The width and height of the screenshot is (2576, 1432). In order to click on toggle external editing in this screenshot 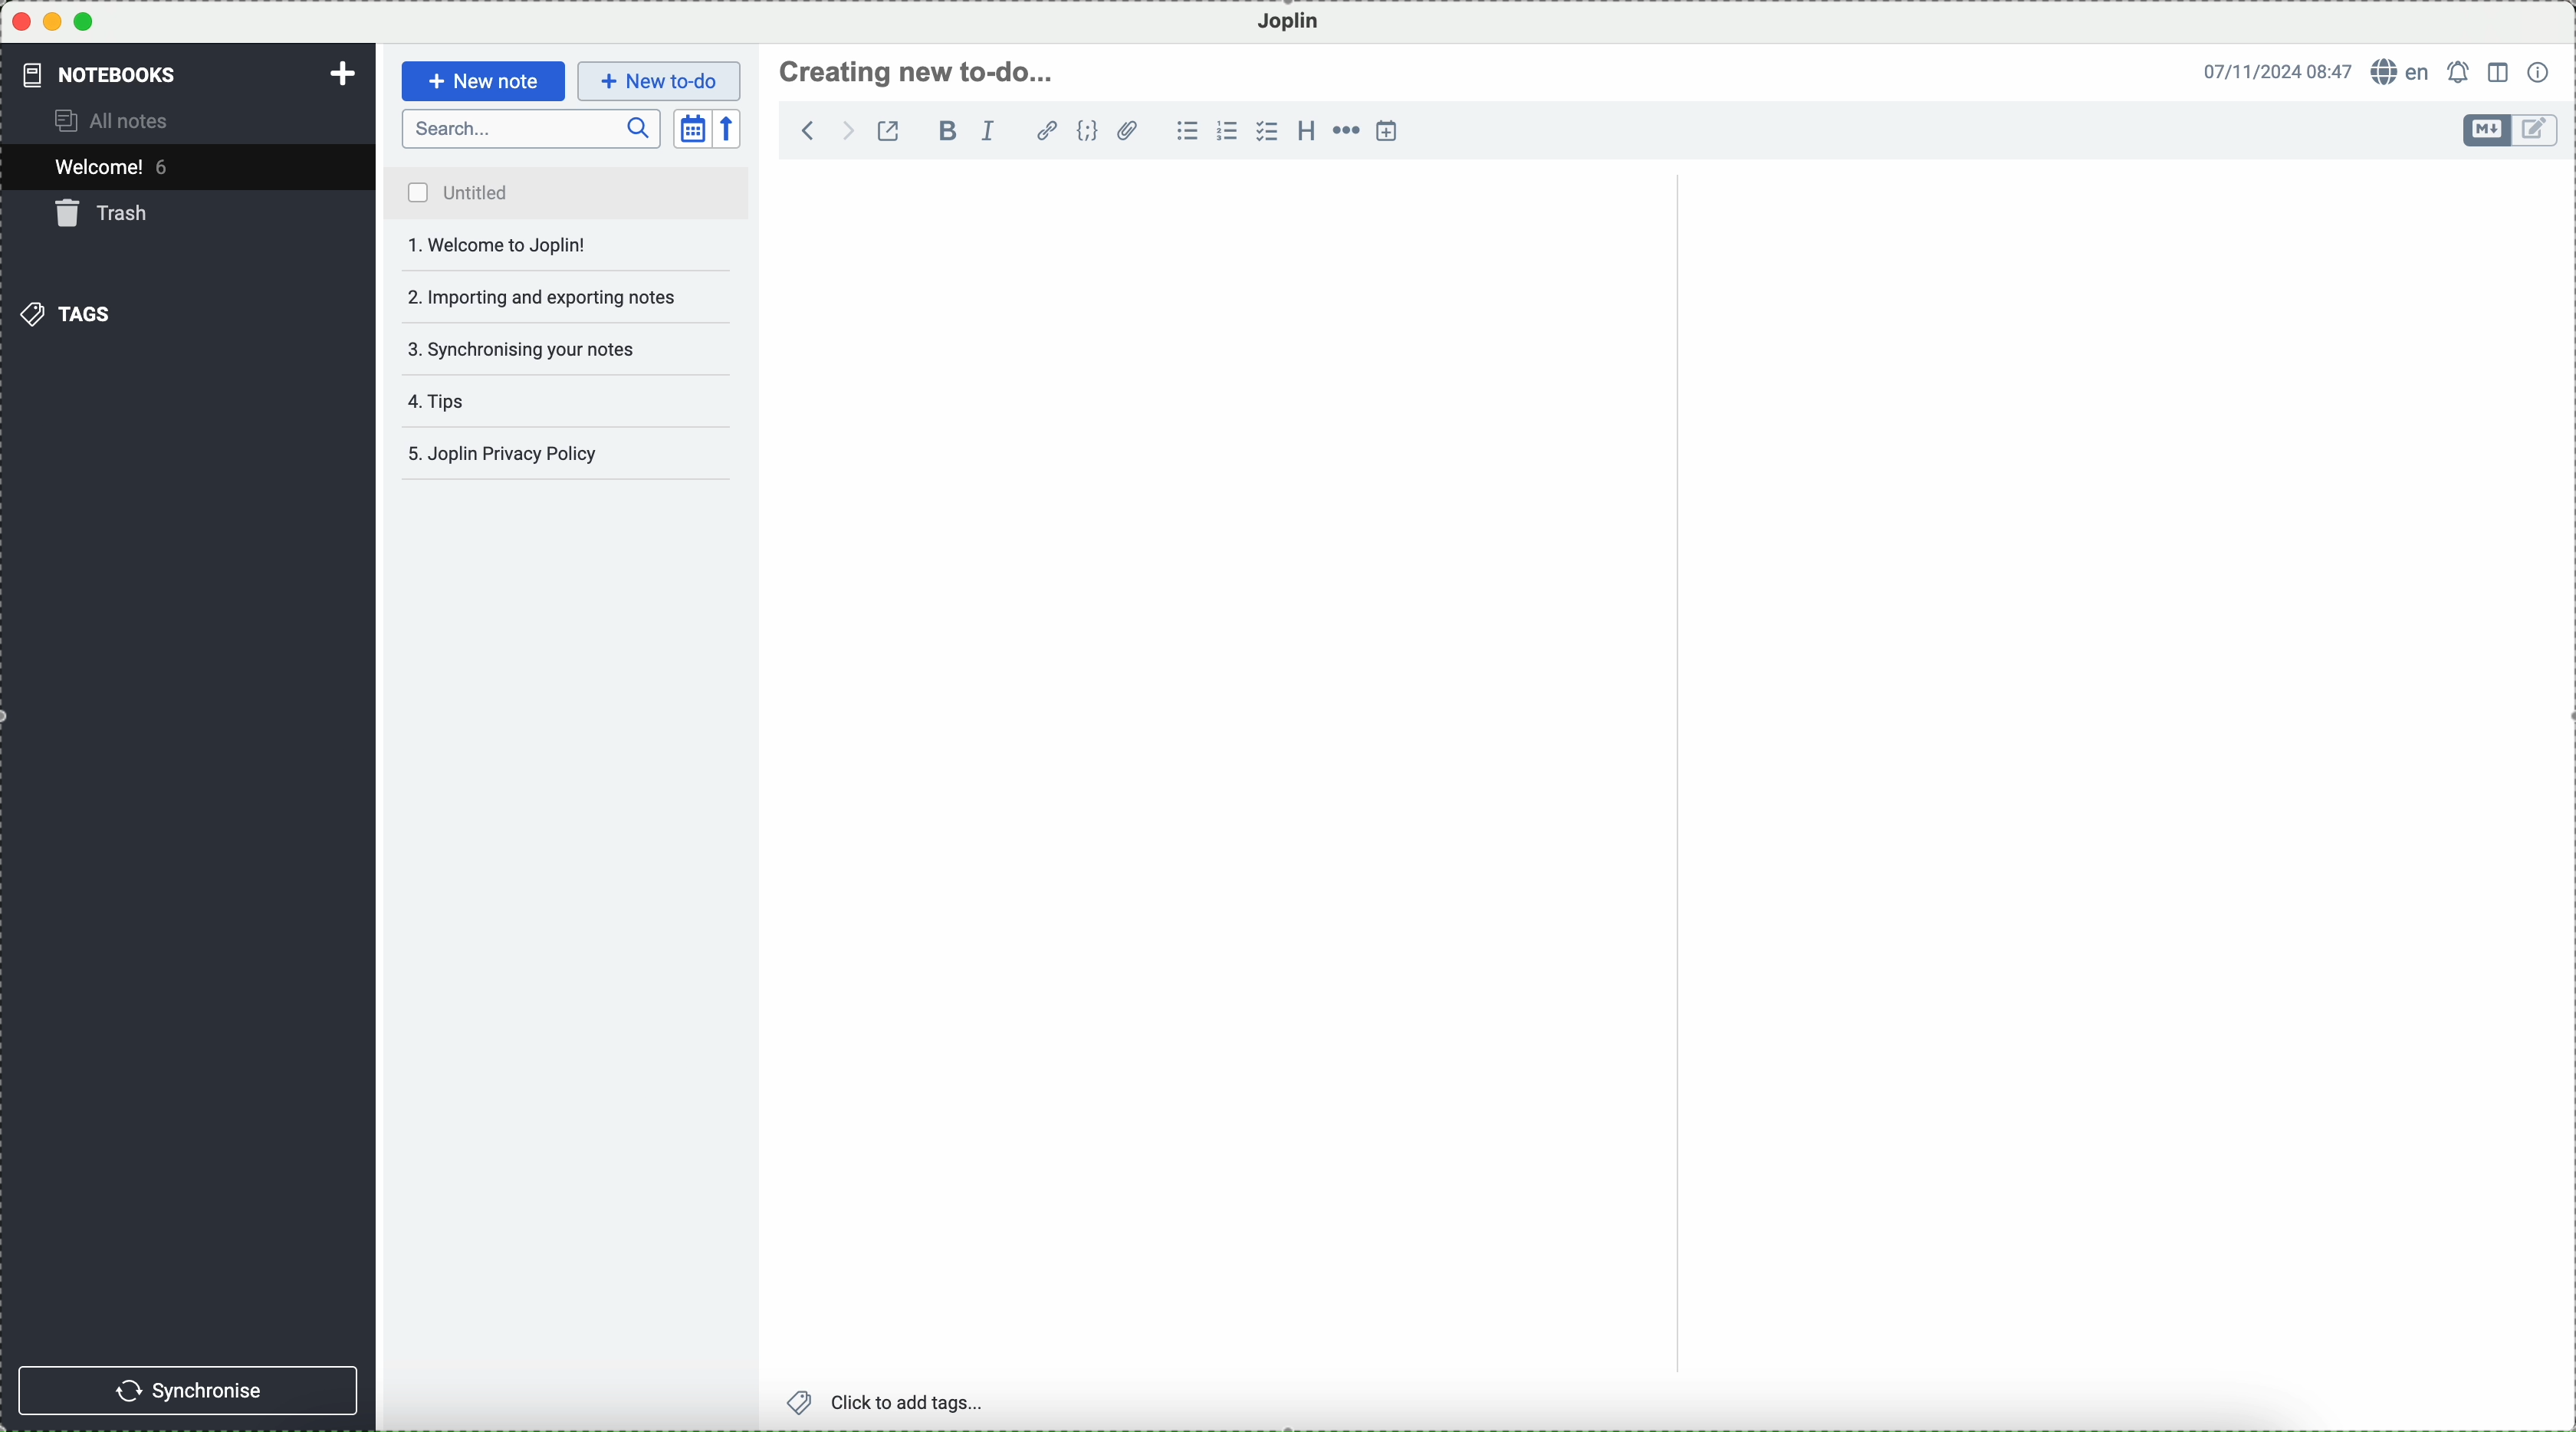, I will do `click(888, 130)`.